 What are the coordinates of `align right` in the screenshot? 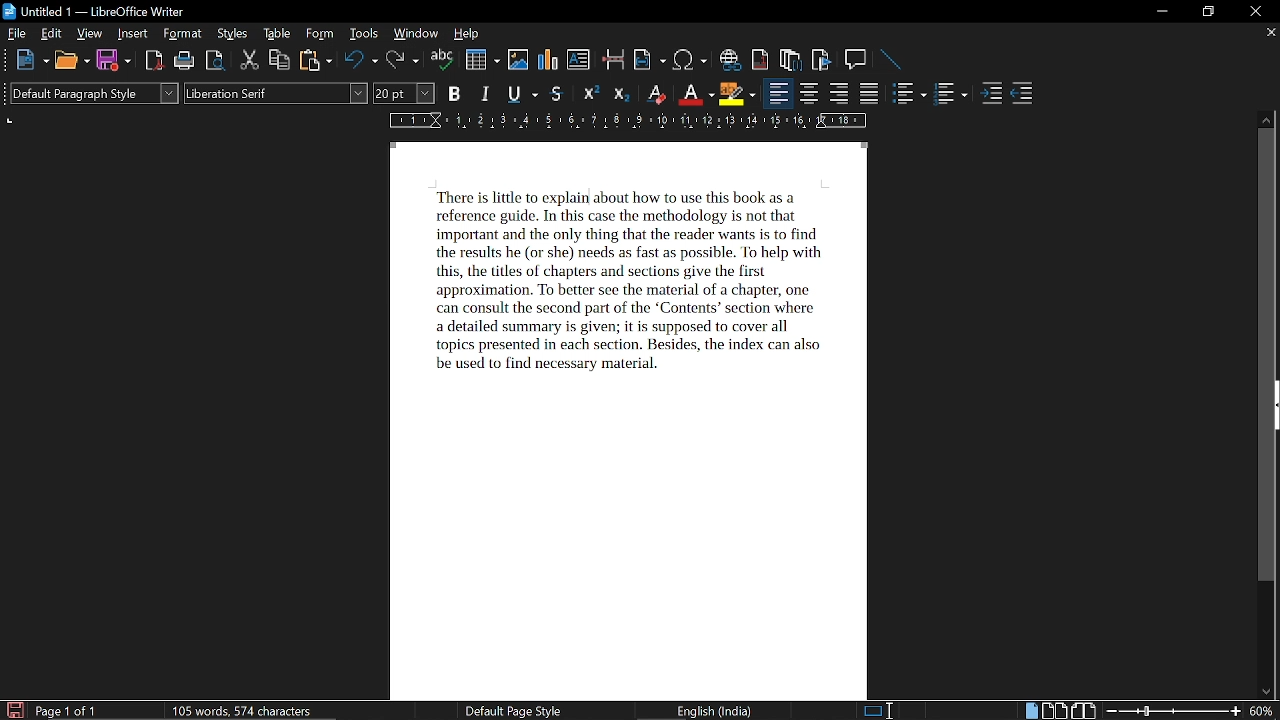 It's located at (841, 94).